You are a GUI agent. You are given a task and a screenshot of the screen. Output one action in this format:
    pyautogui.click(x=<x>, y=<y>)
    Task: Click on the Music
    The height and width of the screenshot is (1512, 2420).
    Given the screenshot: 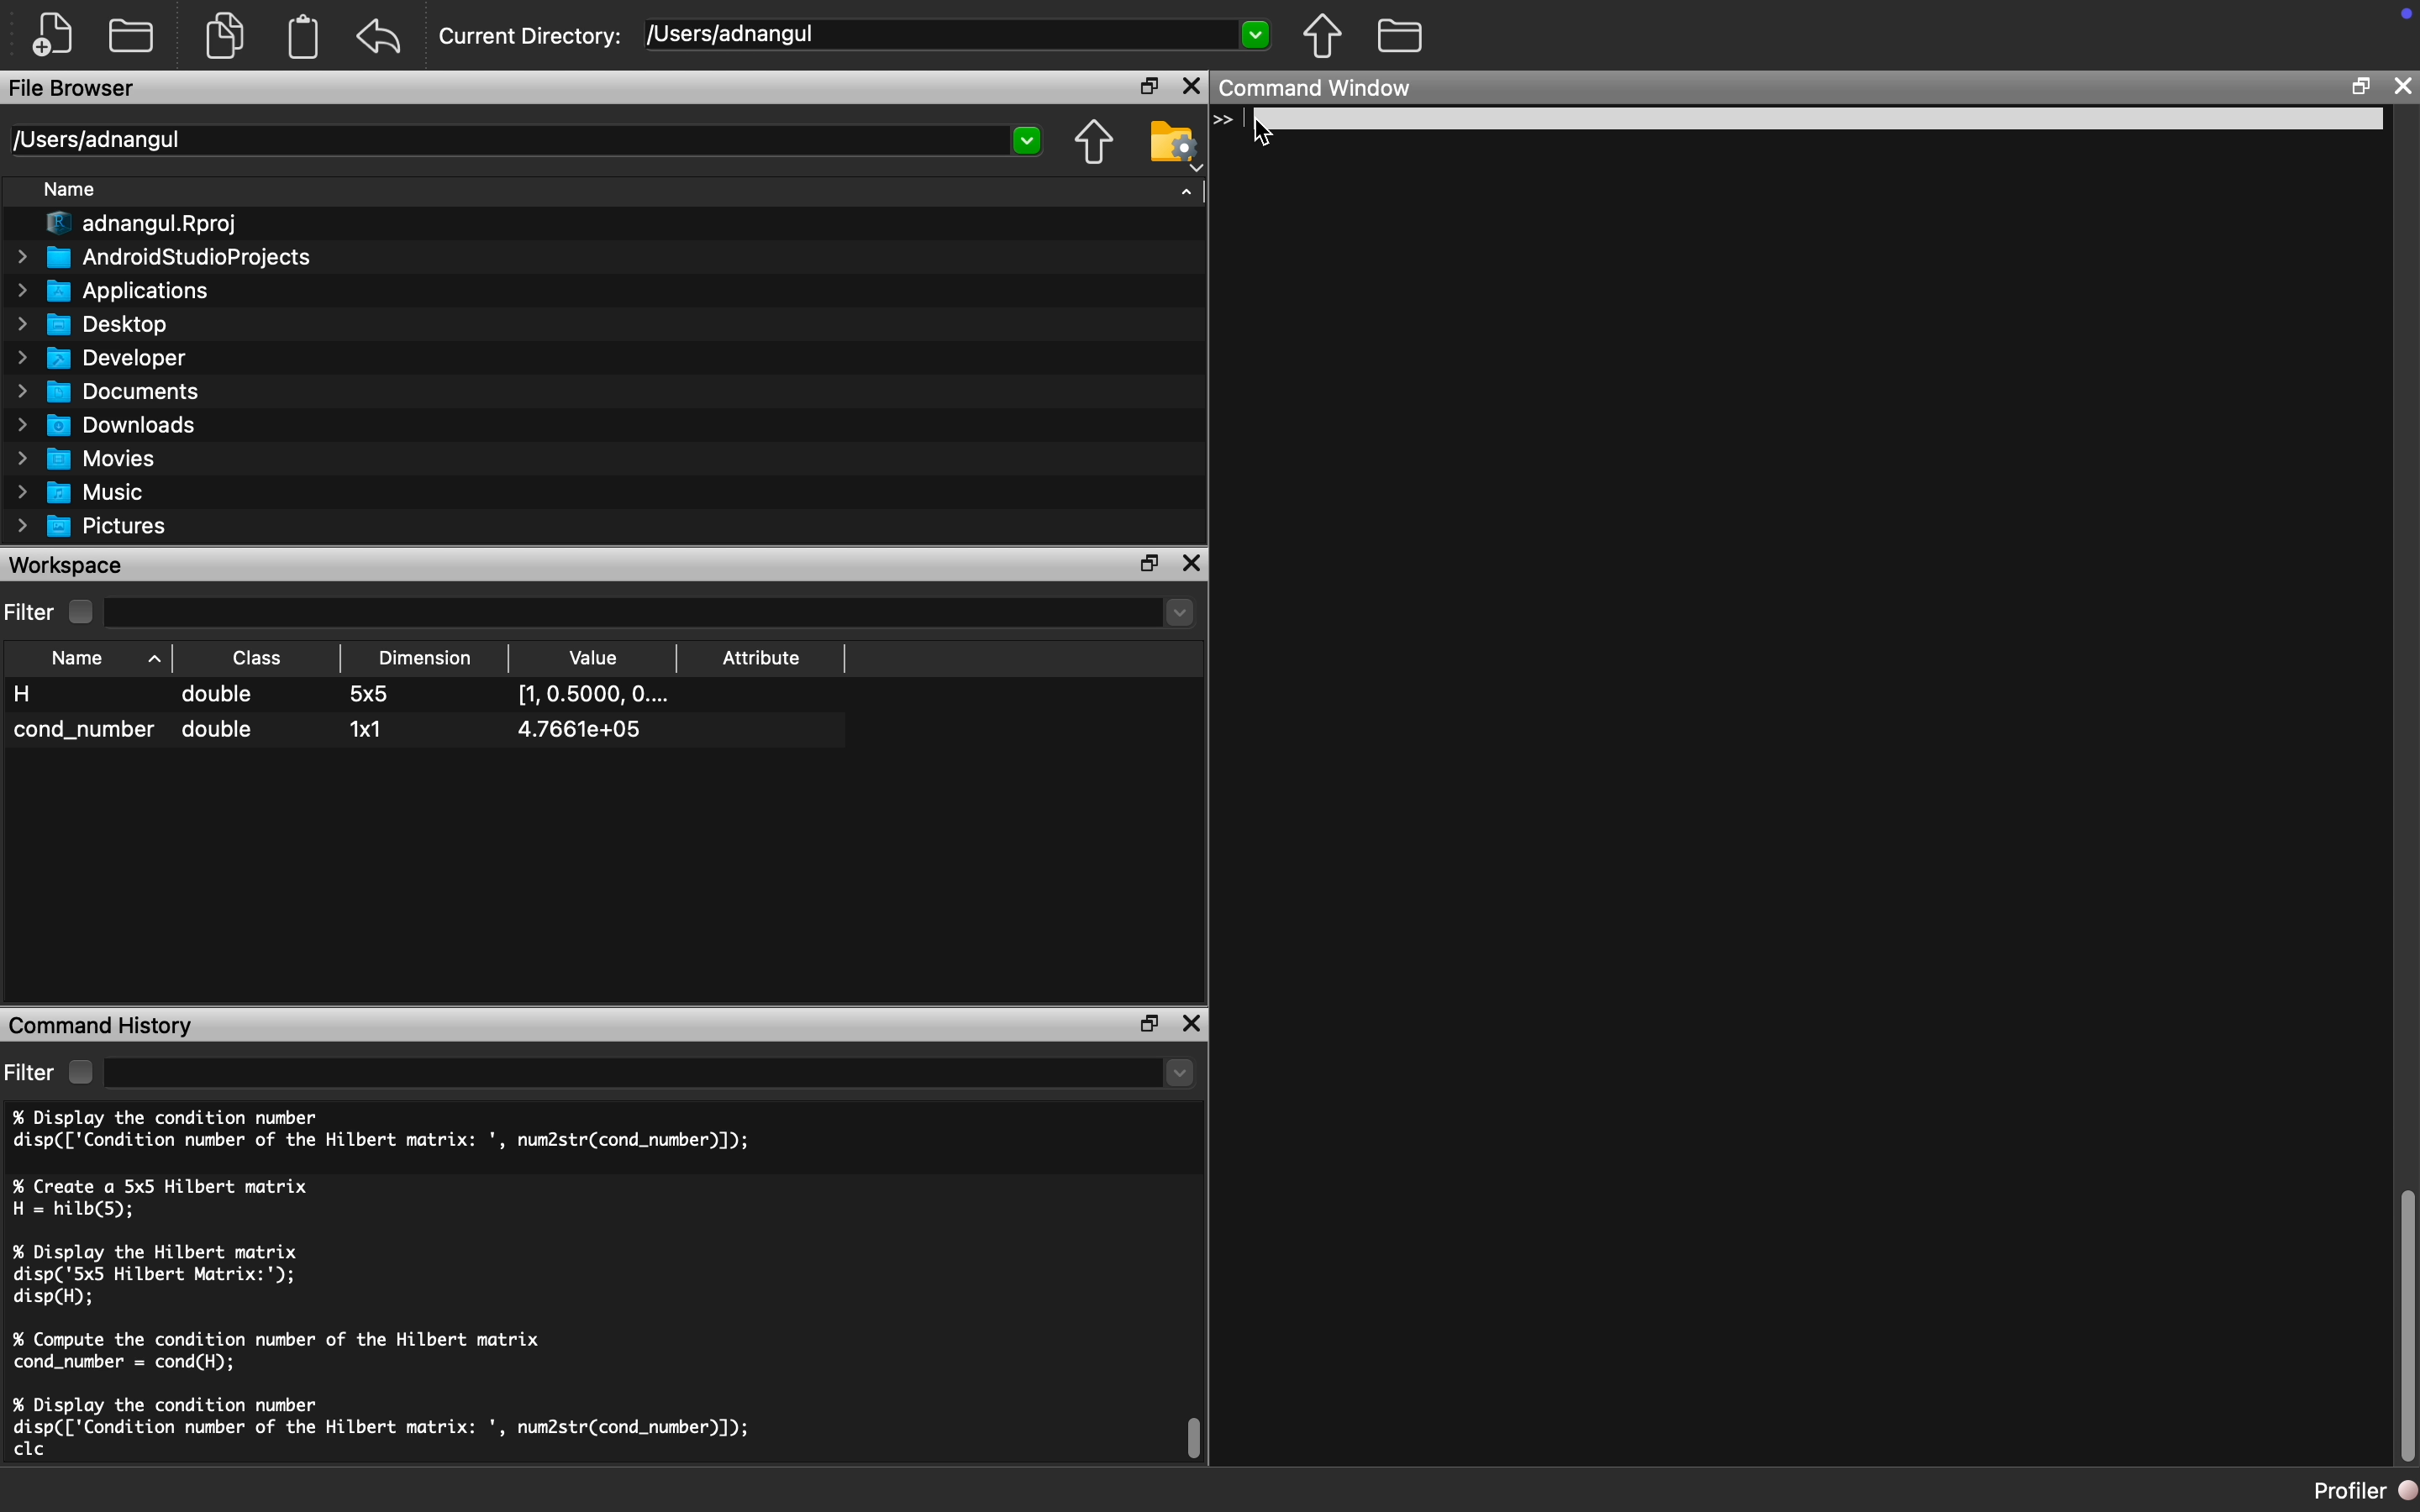 What is the action you would take?
    pyautogui.click(x=77, y=492)
    